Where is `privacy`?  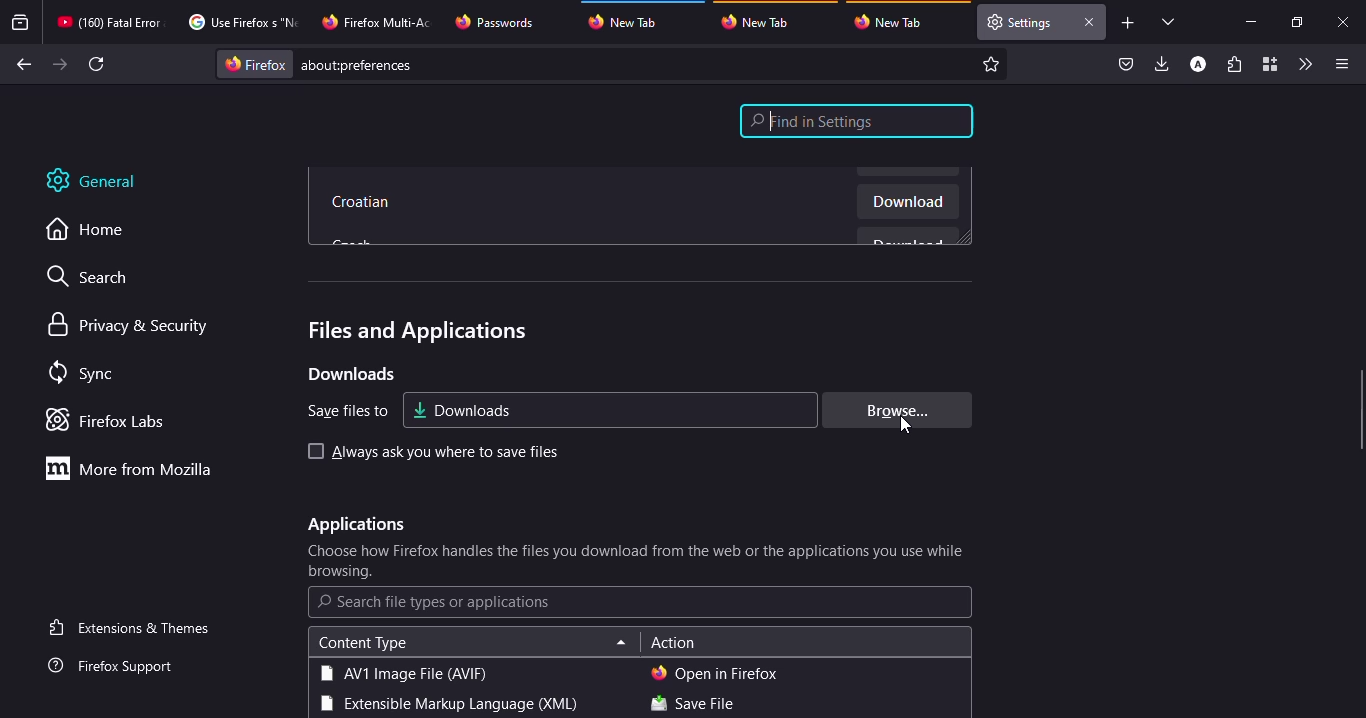
privacy is located at coordinates (131, 326).